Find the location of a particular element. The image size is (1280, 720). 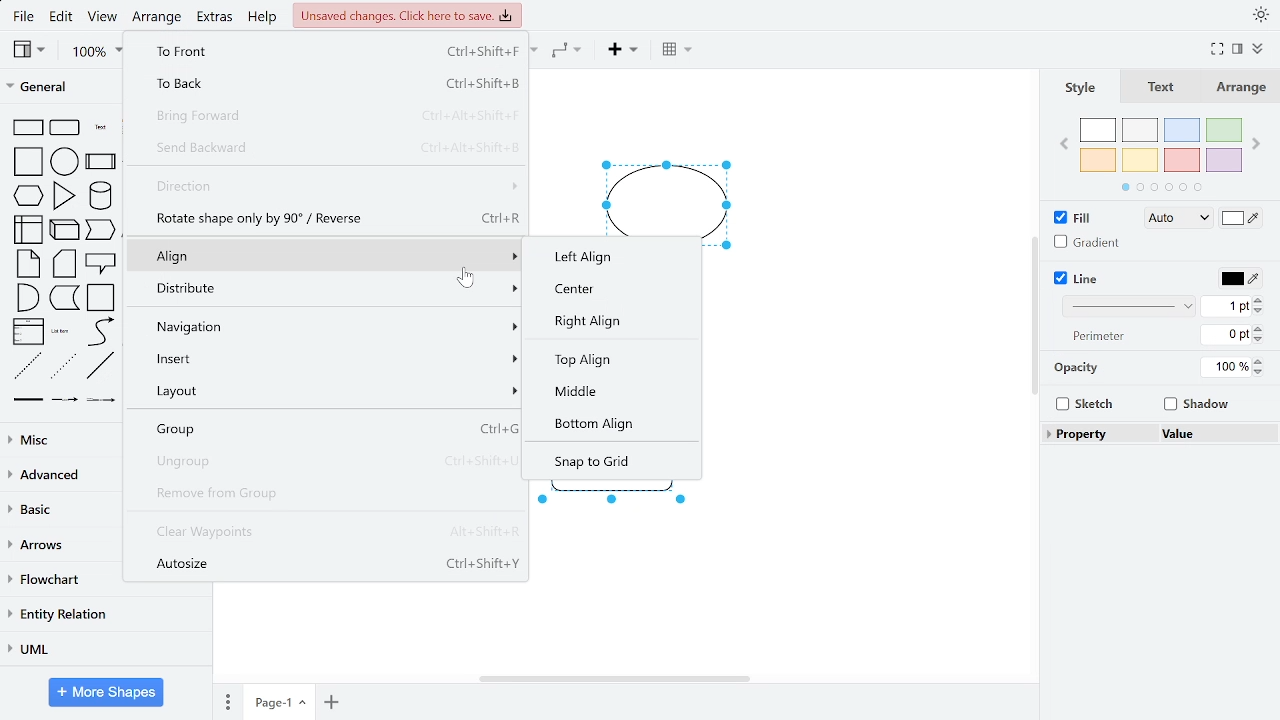

yellow is located at coordinates (1142, 160).